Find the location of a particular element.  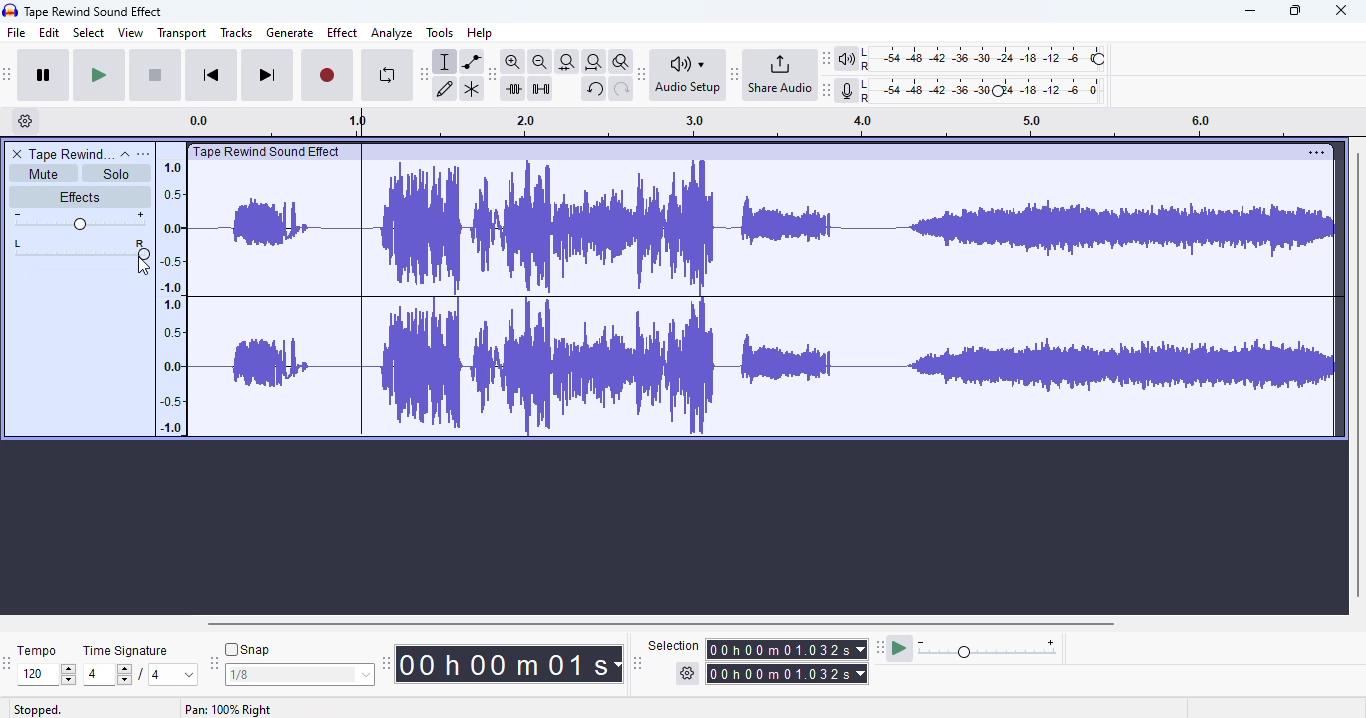

skip to start is located at coordinates (213, 74).